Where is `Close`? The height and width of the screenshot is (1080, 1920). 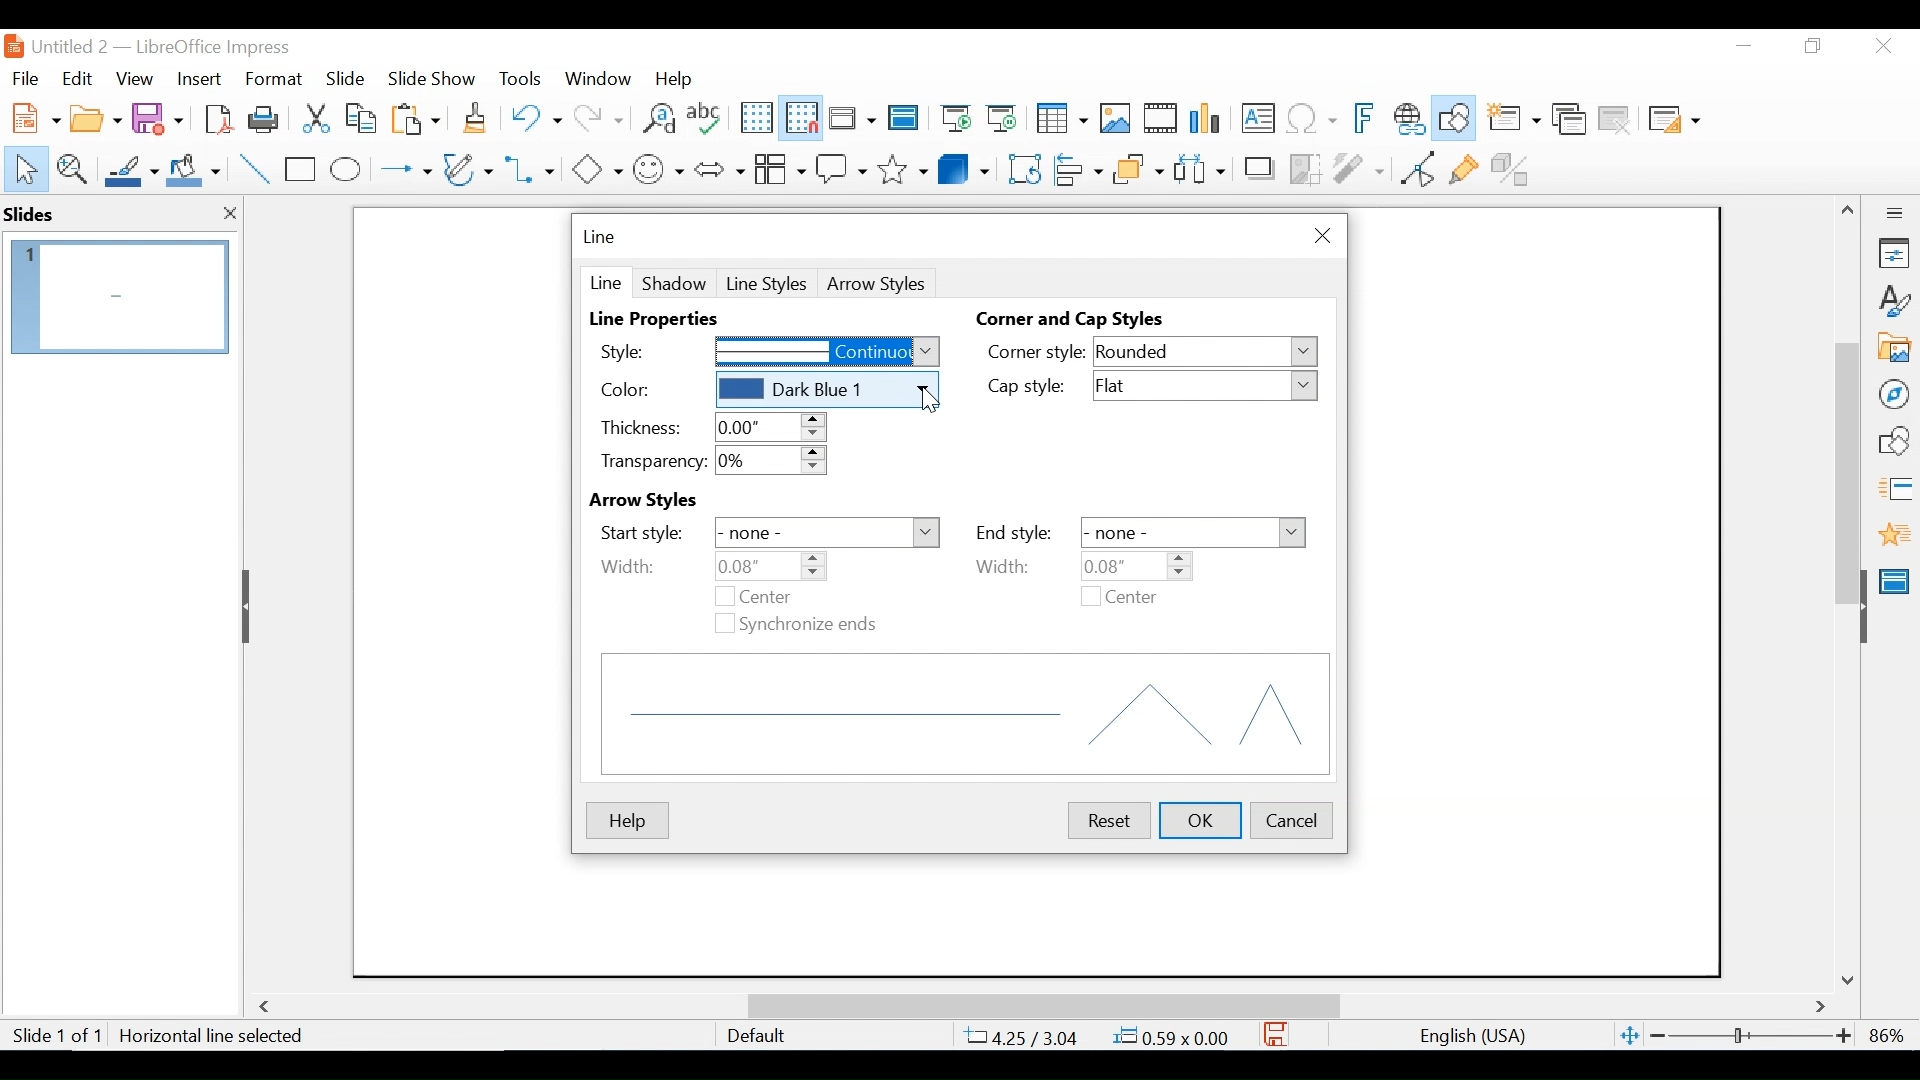
Close is located at coordinates (1881, 47).